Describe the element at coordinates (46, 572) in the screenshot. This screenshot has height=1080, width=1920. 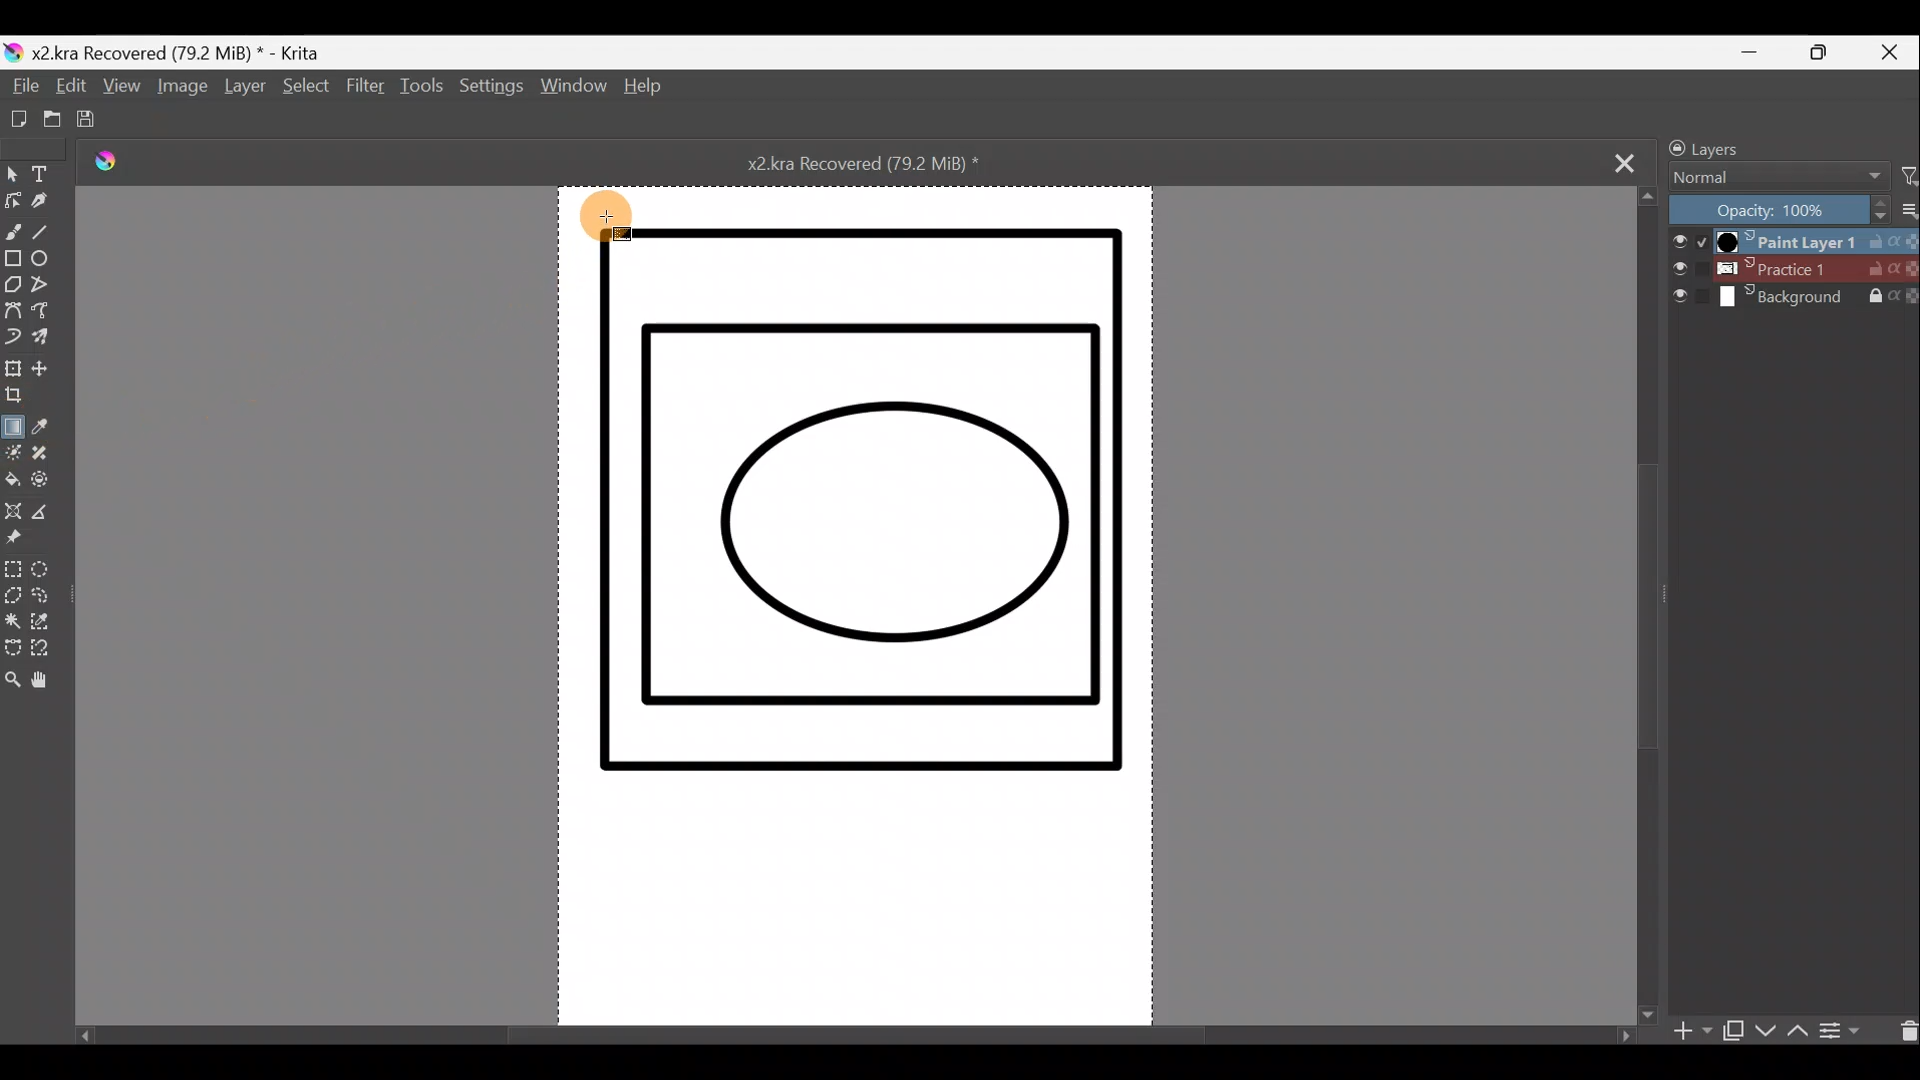
I see `Elliptical selection tool` at that location.